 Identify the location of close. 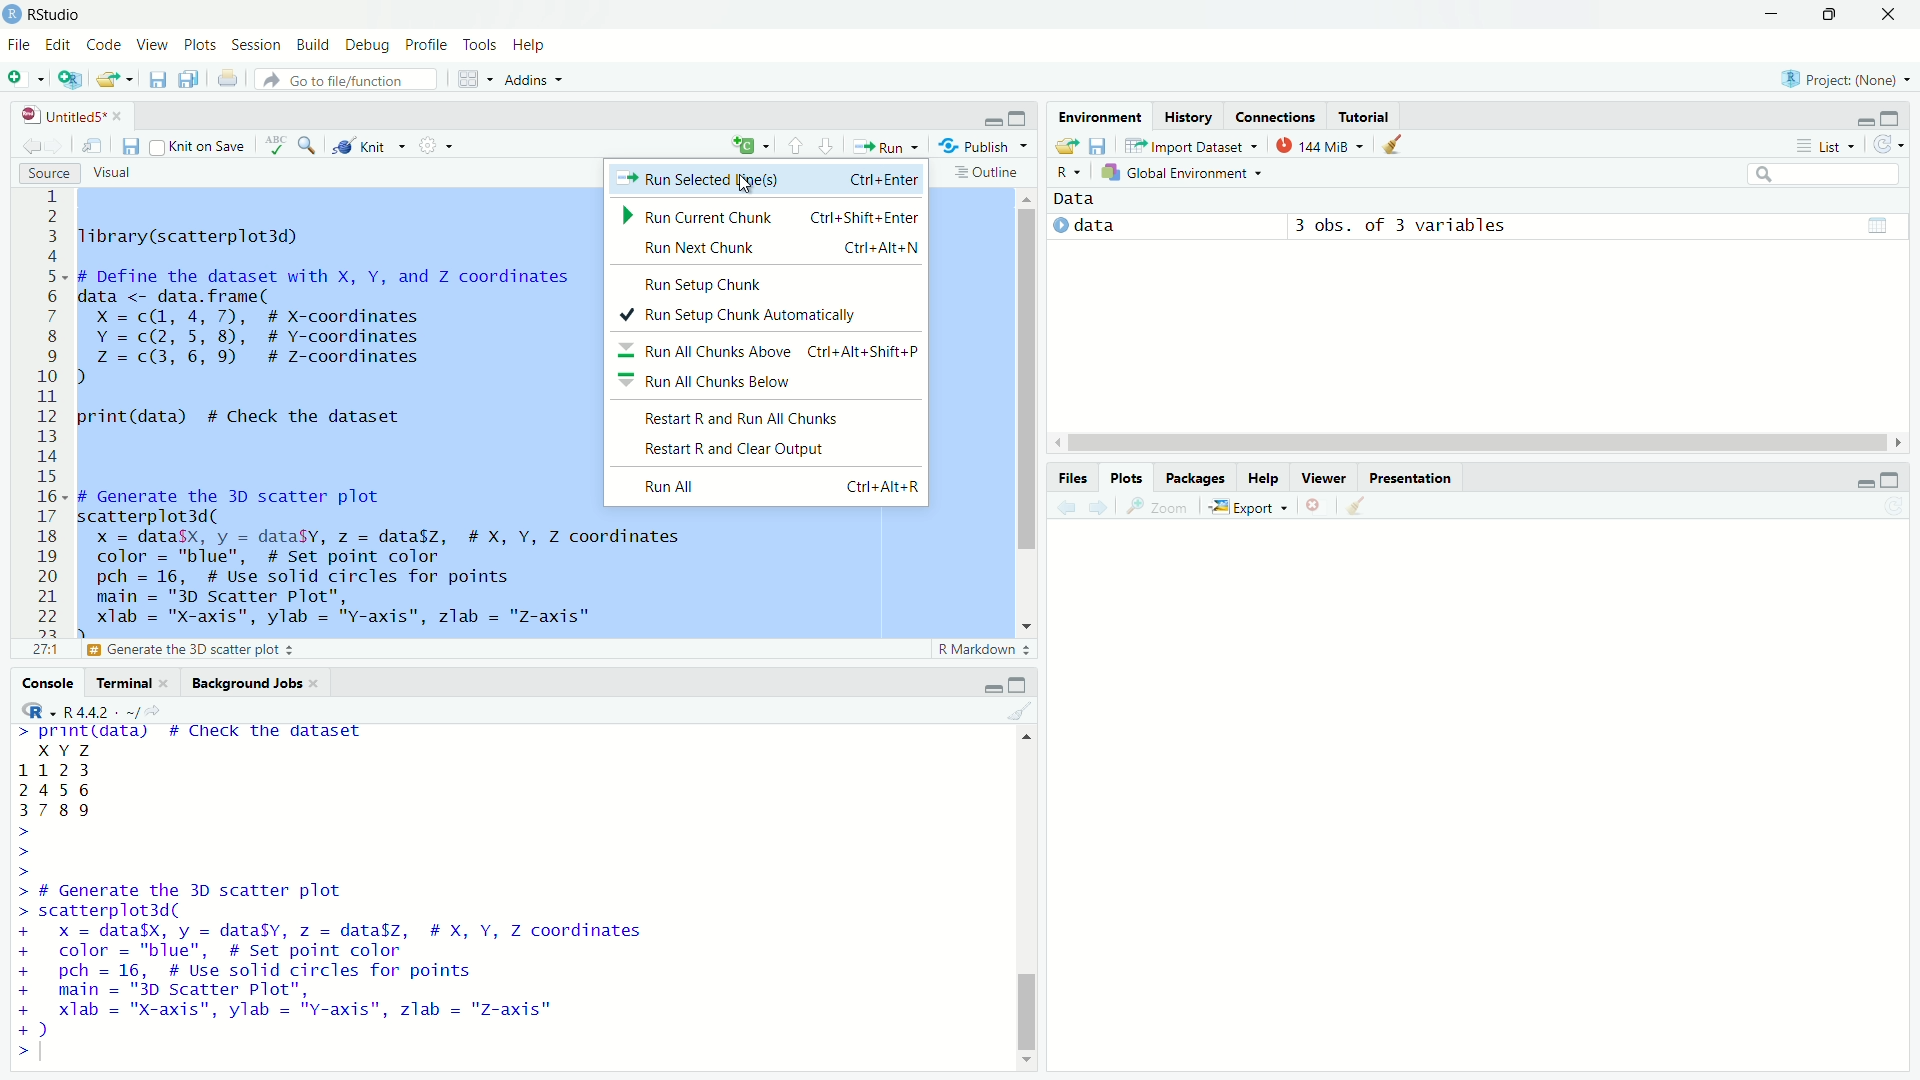
(124, 115).